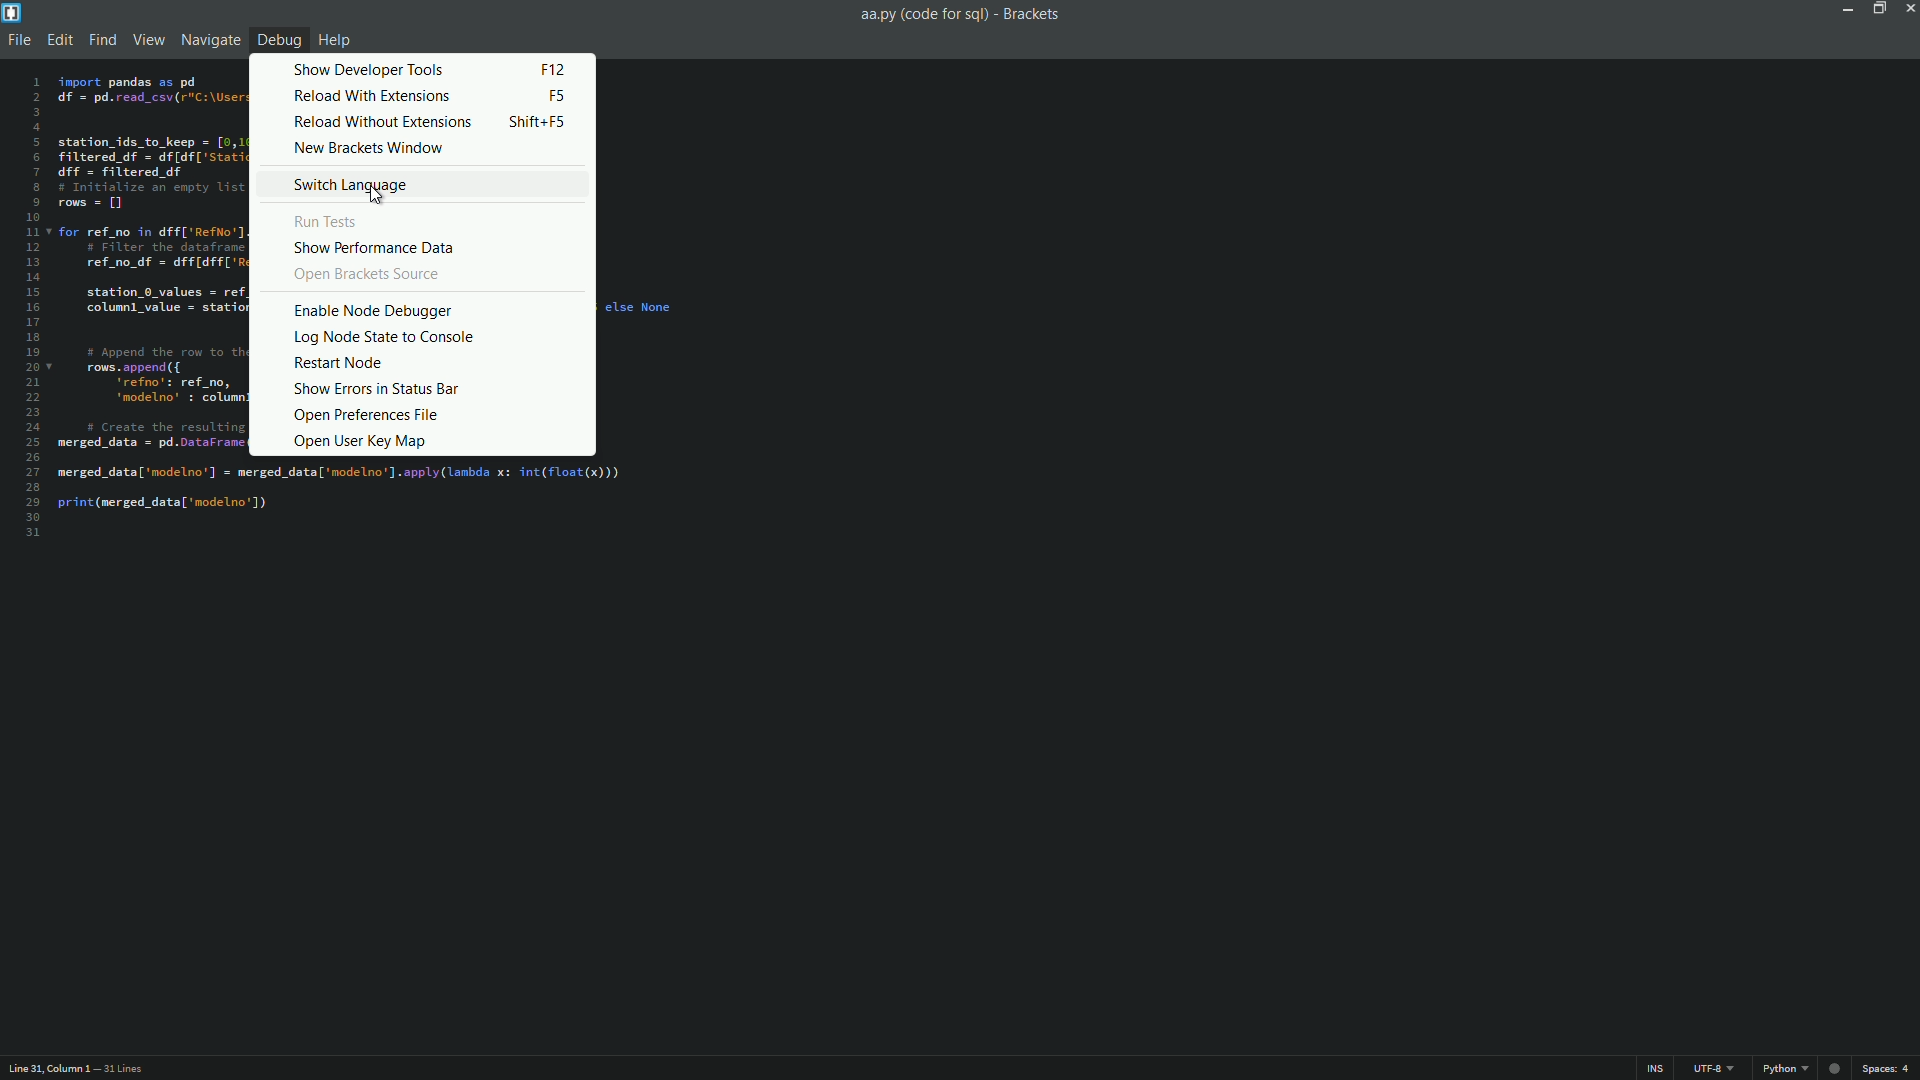  I want to click on number of lines, so click(123, 1071).